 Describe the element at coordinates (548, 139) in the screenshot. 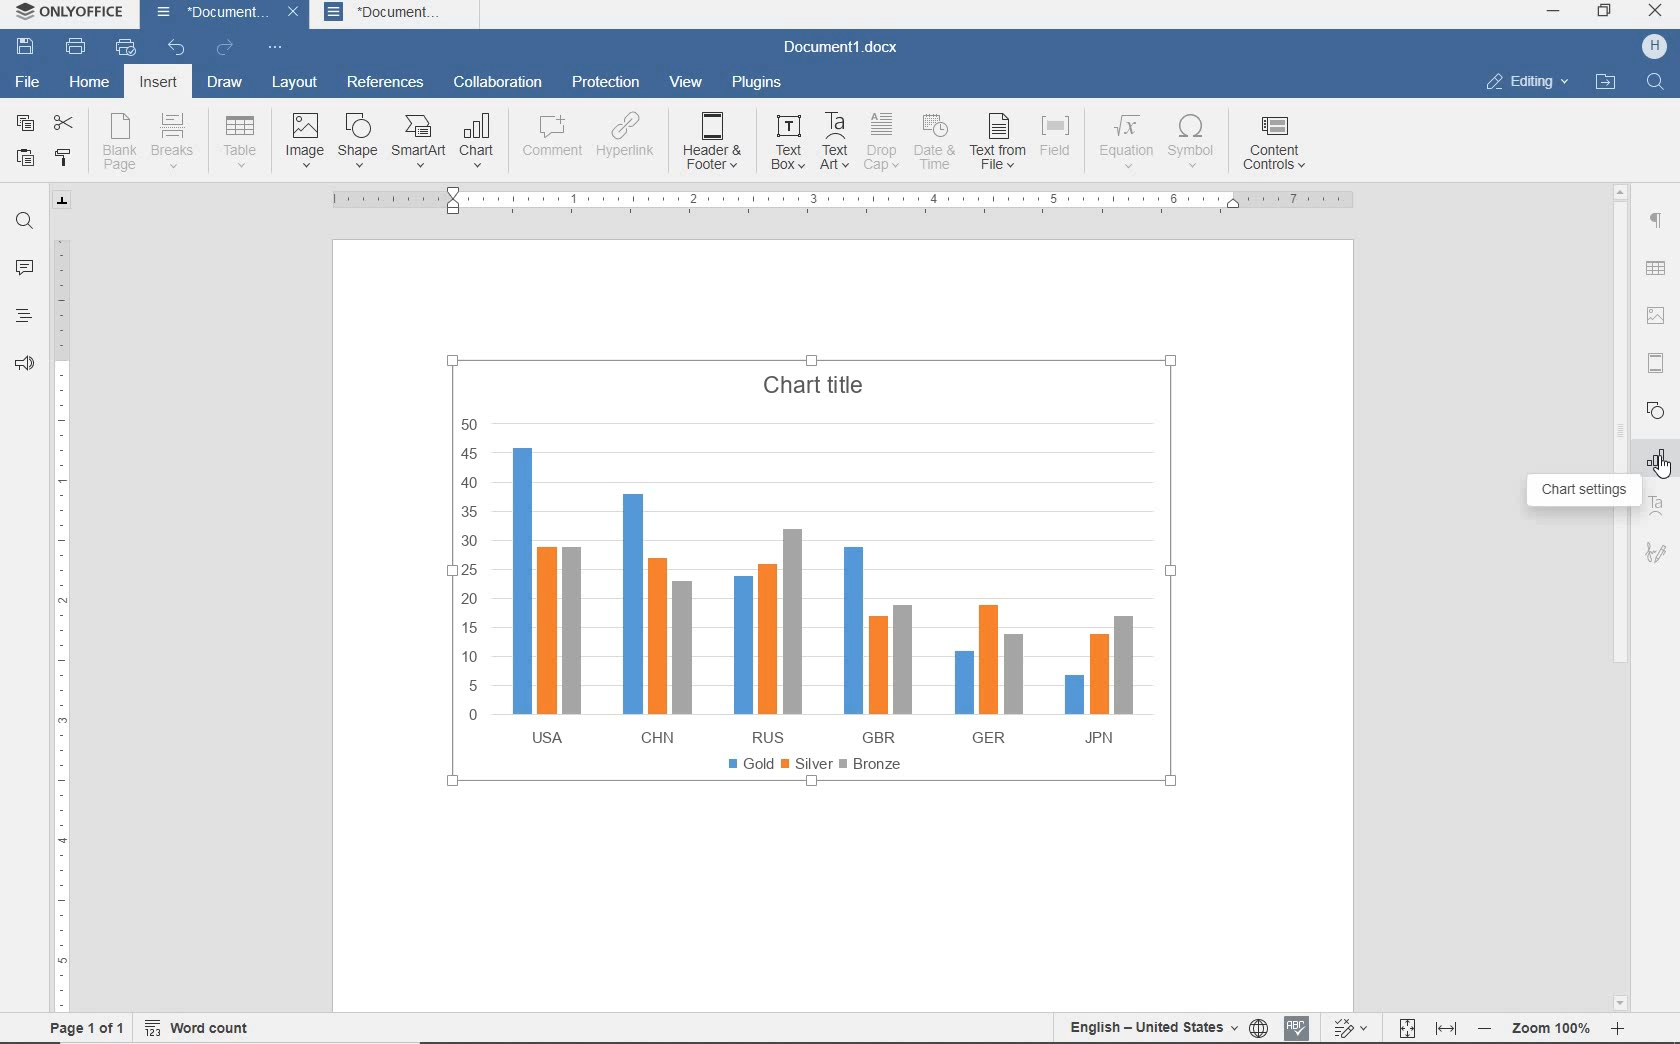

I see `comment` at that location.